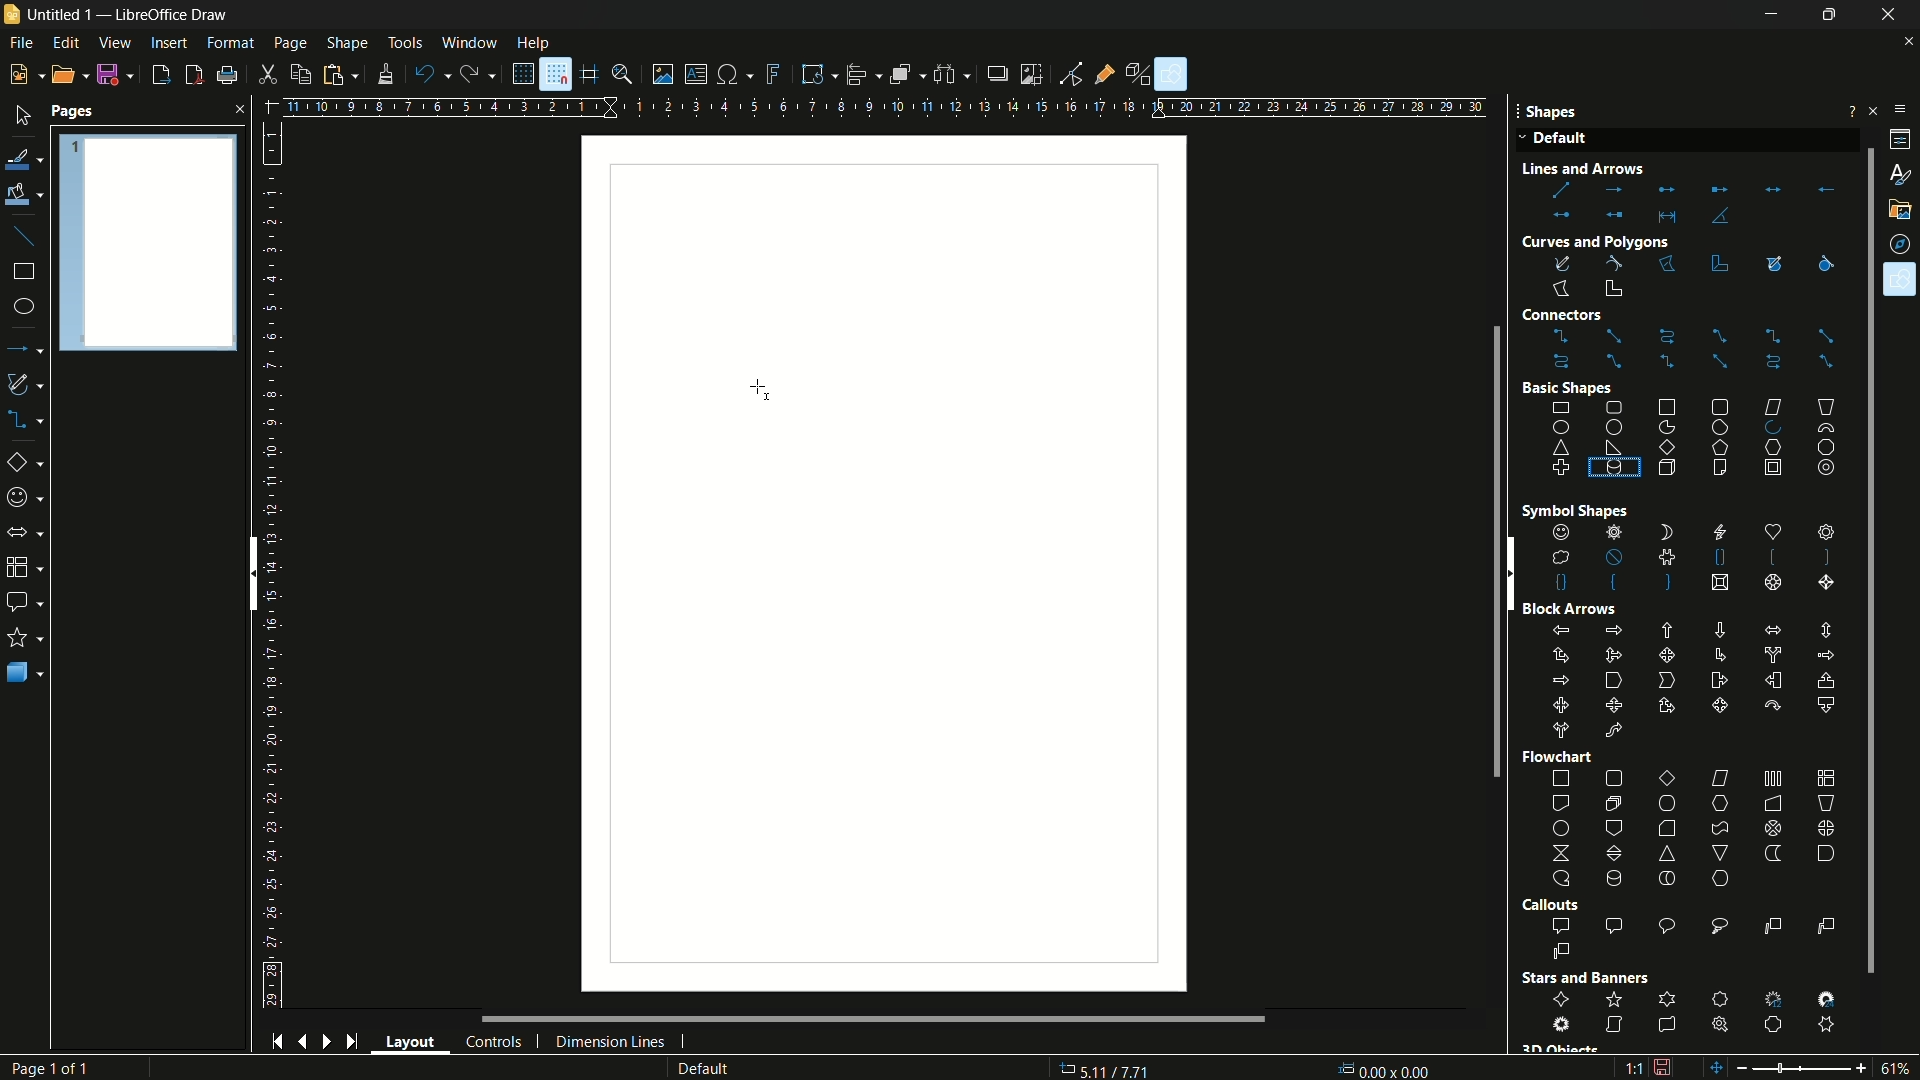 Image resolution: width=1920 pixels, height=1080 pixels. What do you see at coordinates (1772, 16) in the screenshot?
I see `minimize` at bounding box center [1772, 16].